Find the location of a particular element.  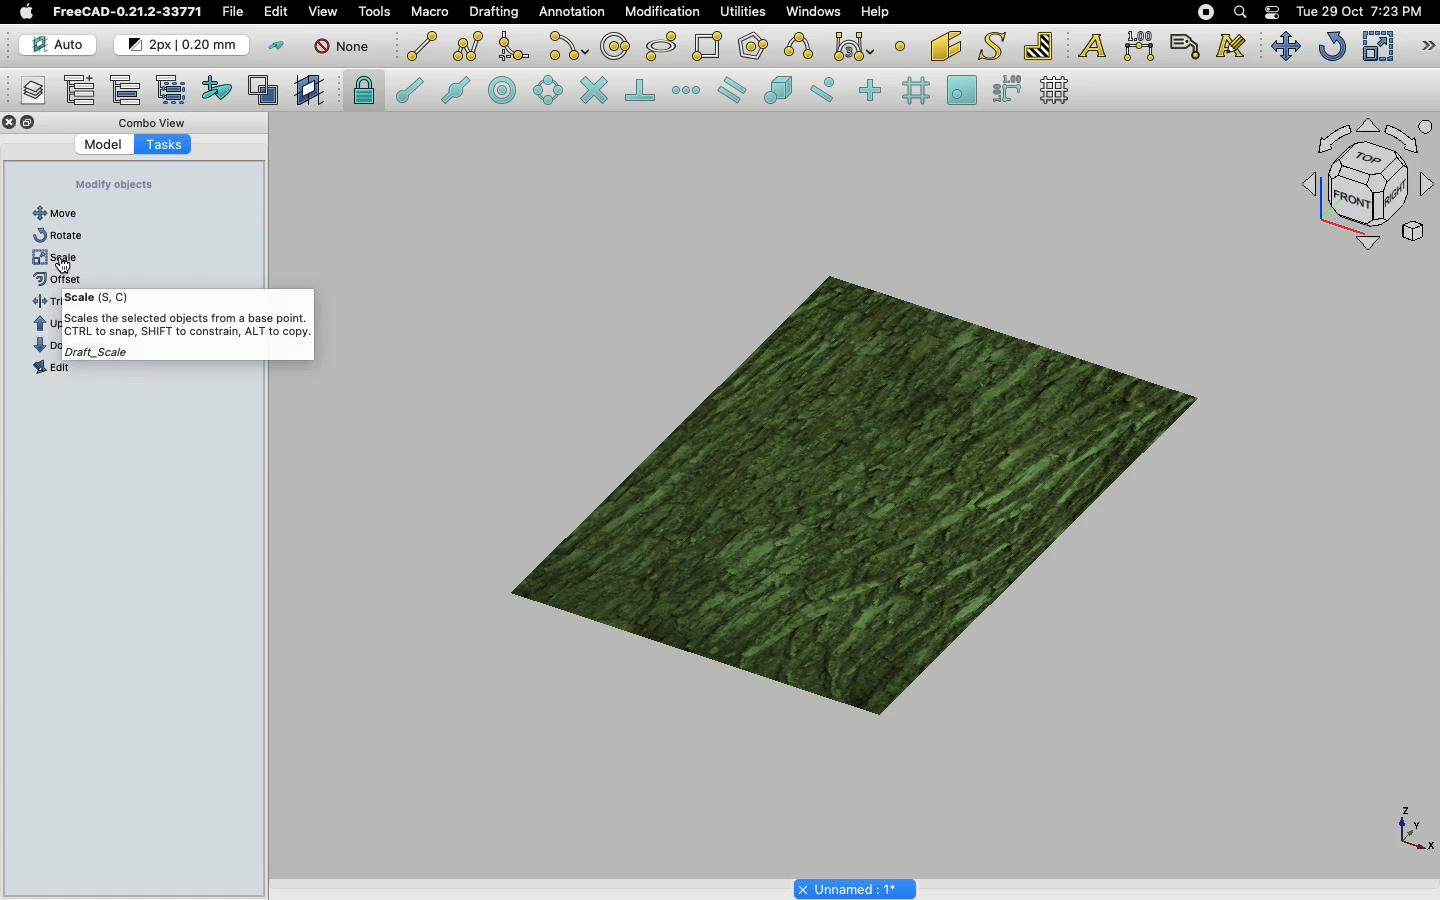

Apple logo is located at coordinates (26, 11).